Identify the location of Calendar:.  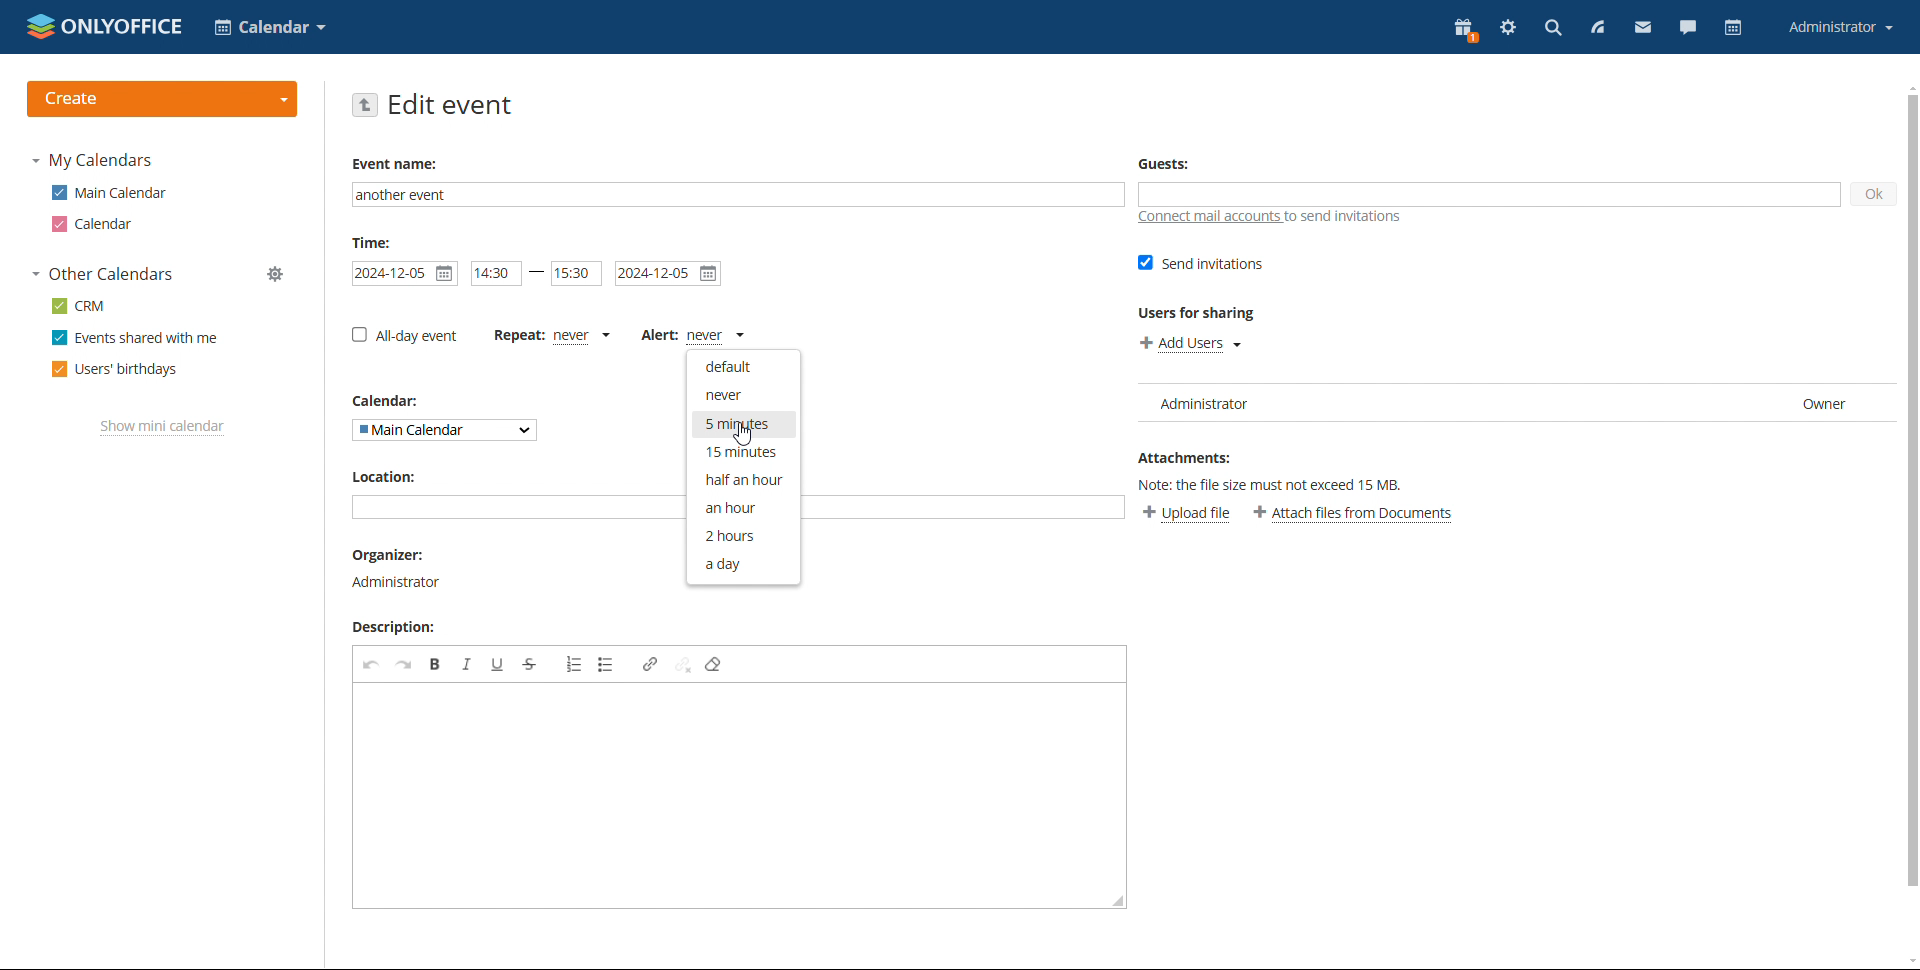
(393, 401).